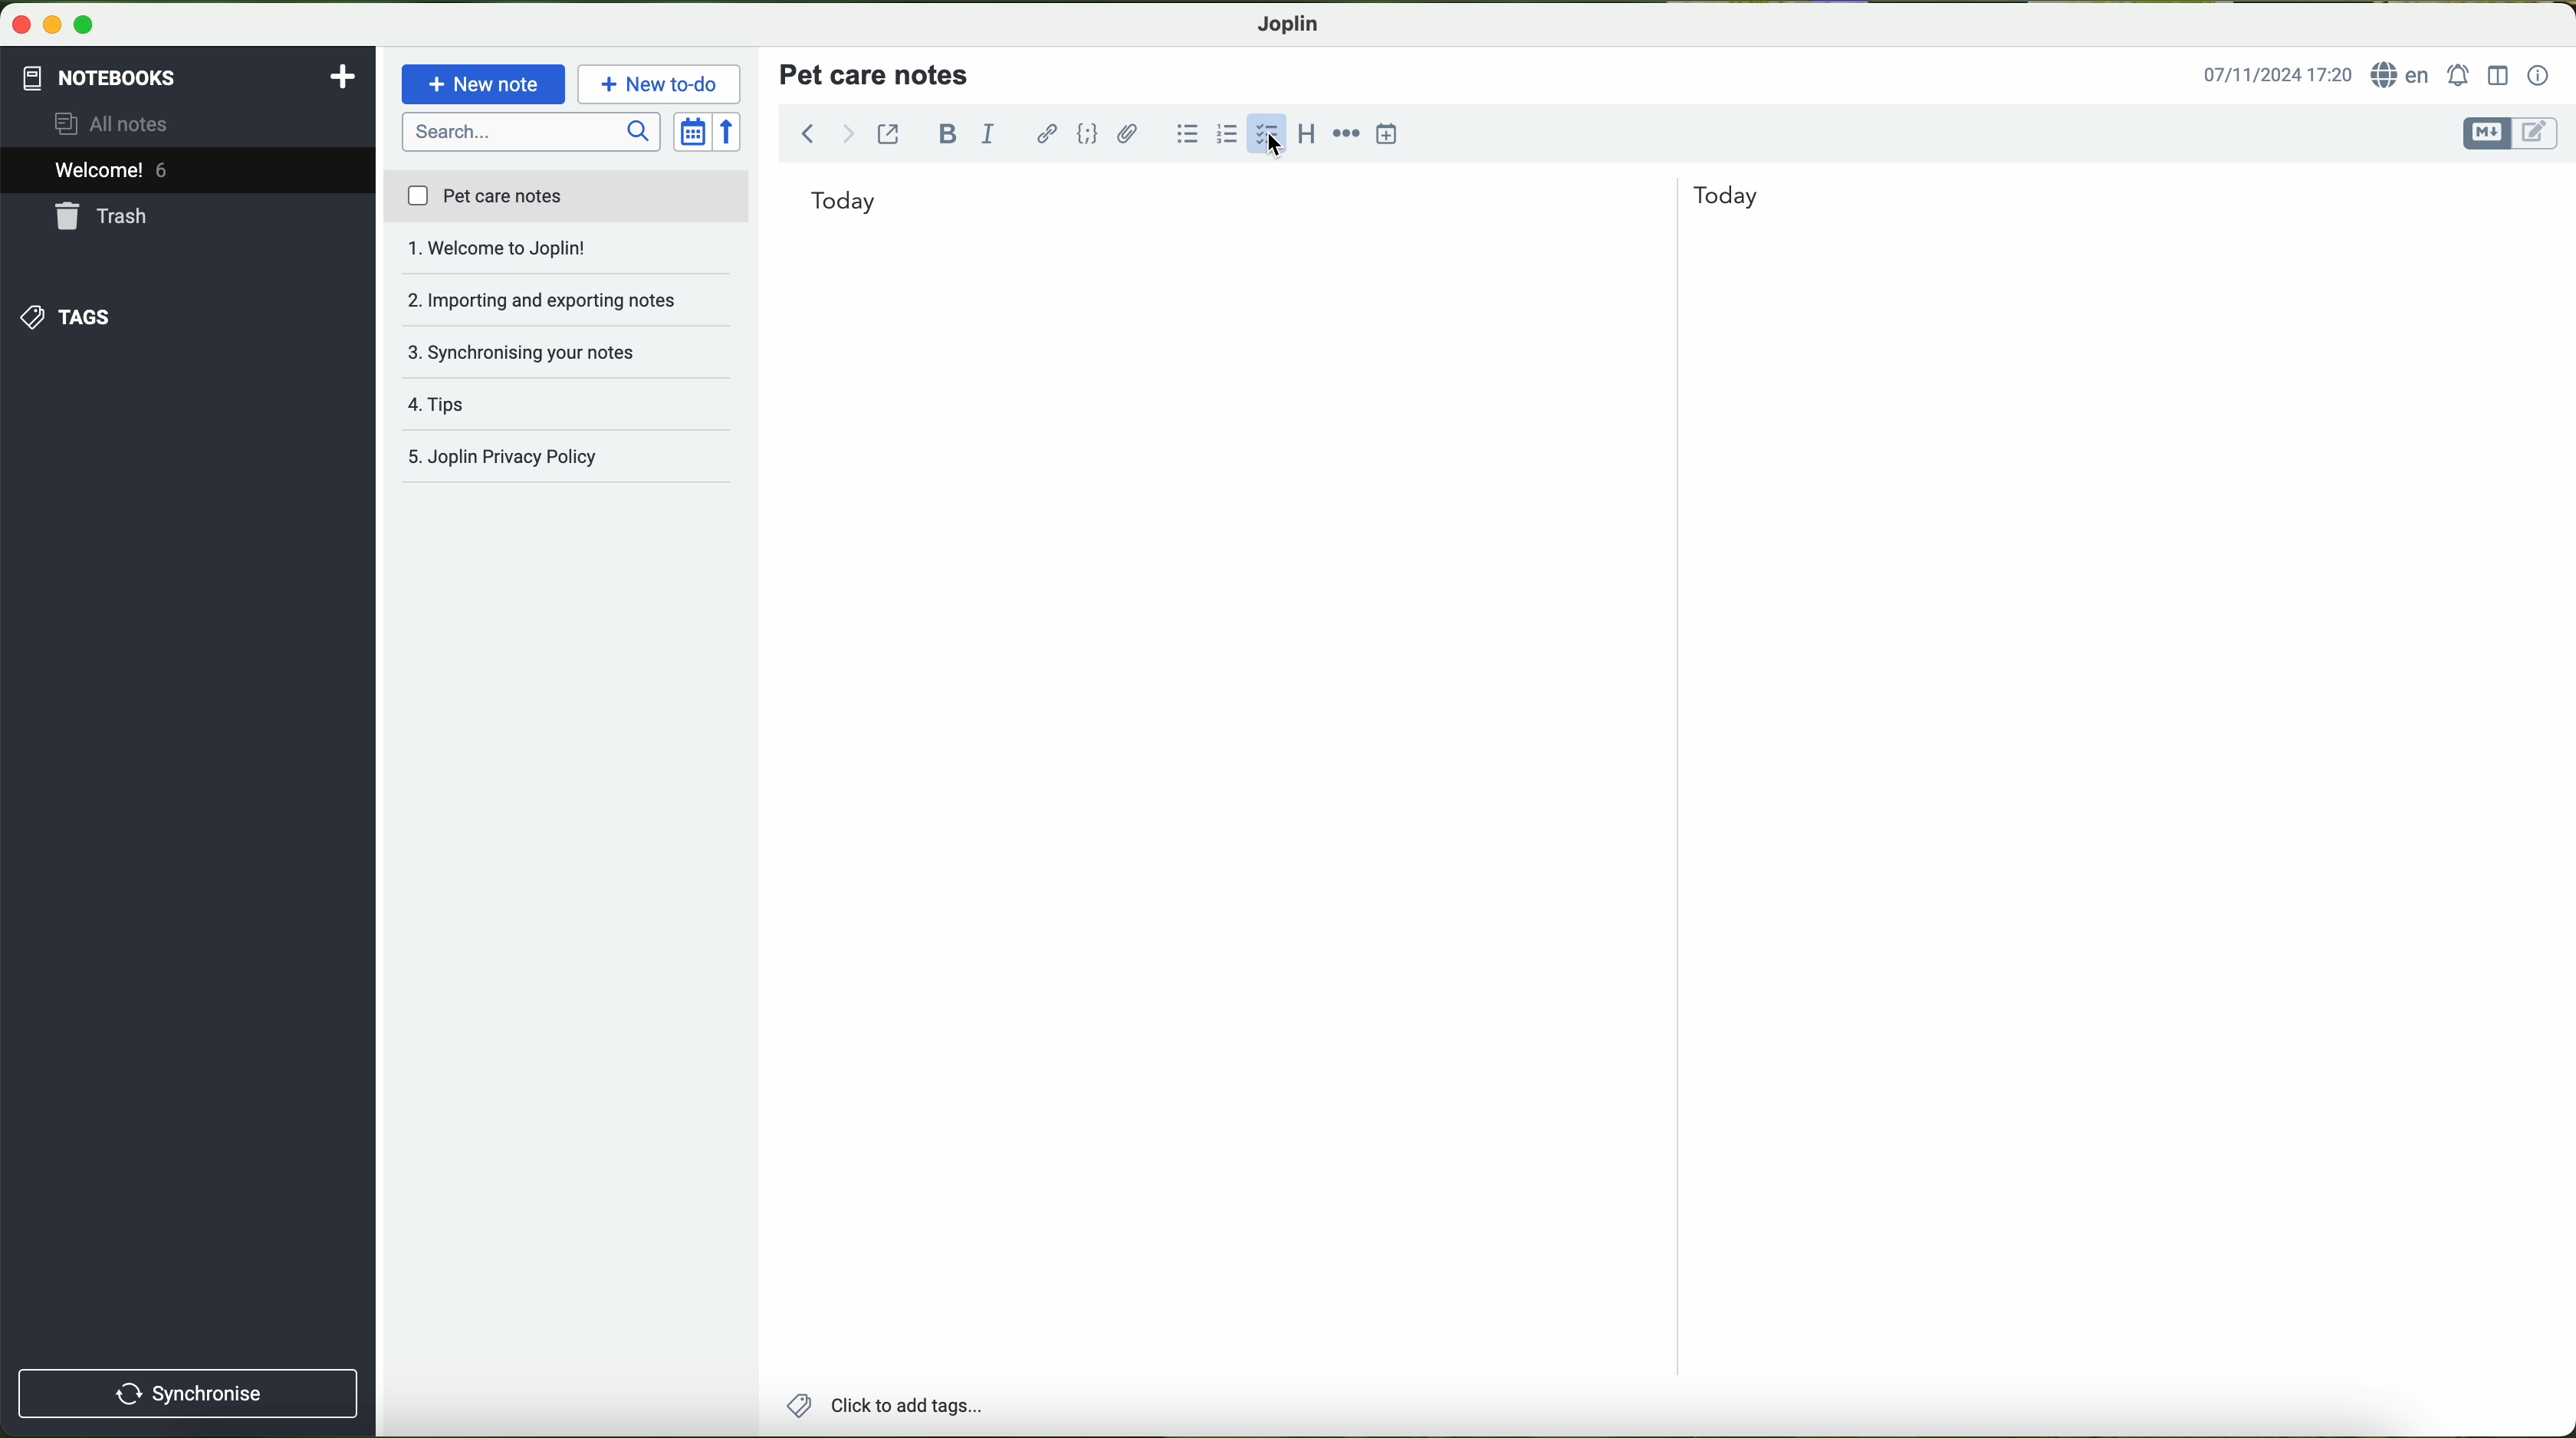 The image size is (2576, 1438). What do you see at coordinates (2508, 134) in the screenshot?
I see `toggle editors` at bounding box center [2508, 134].